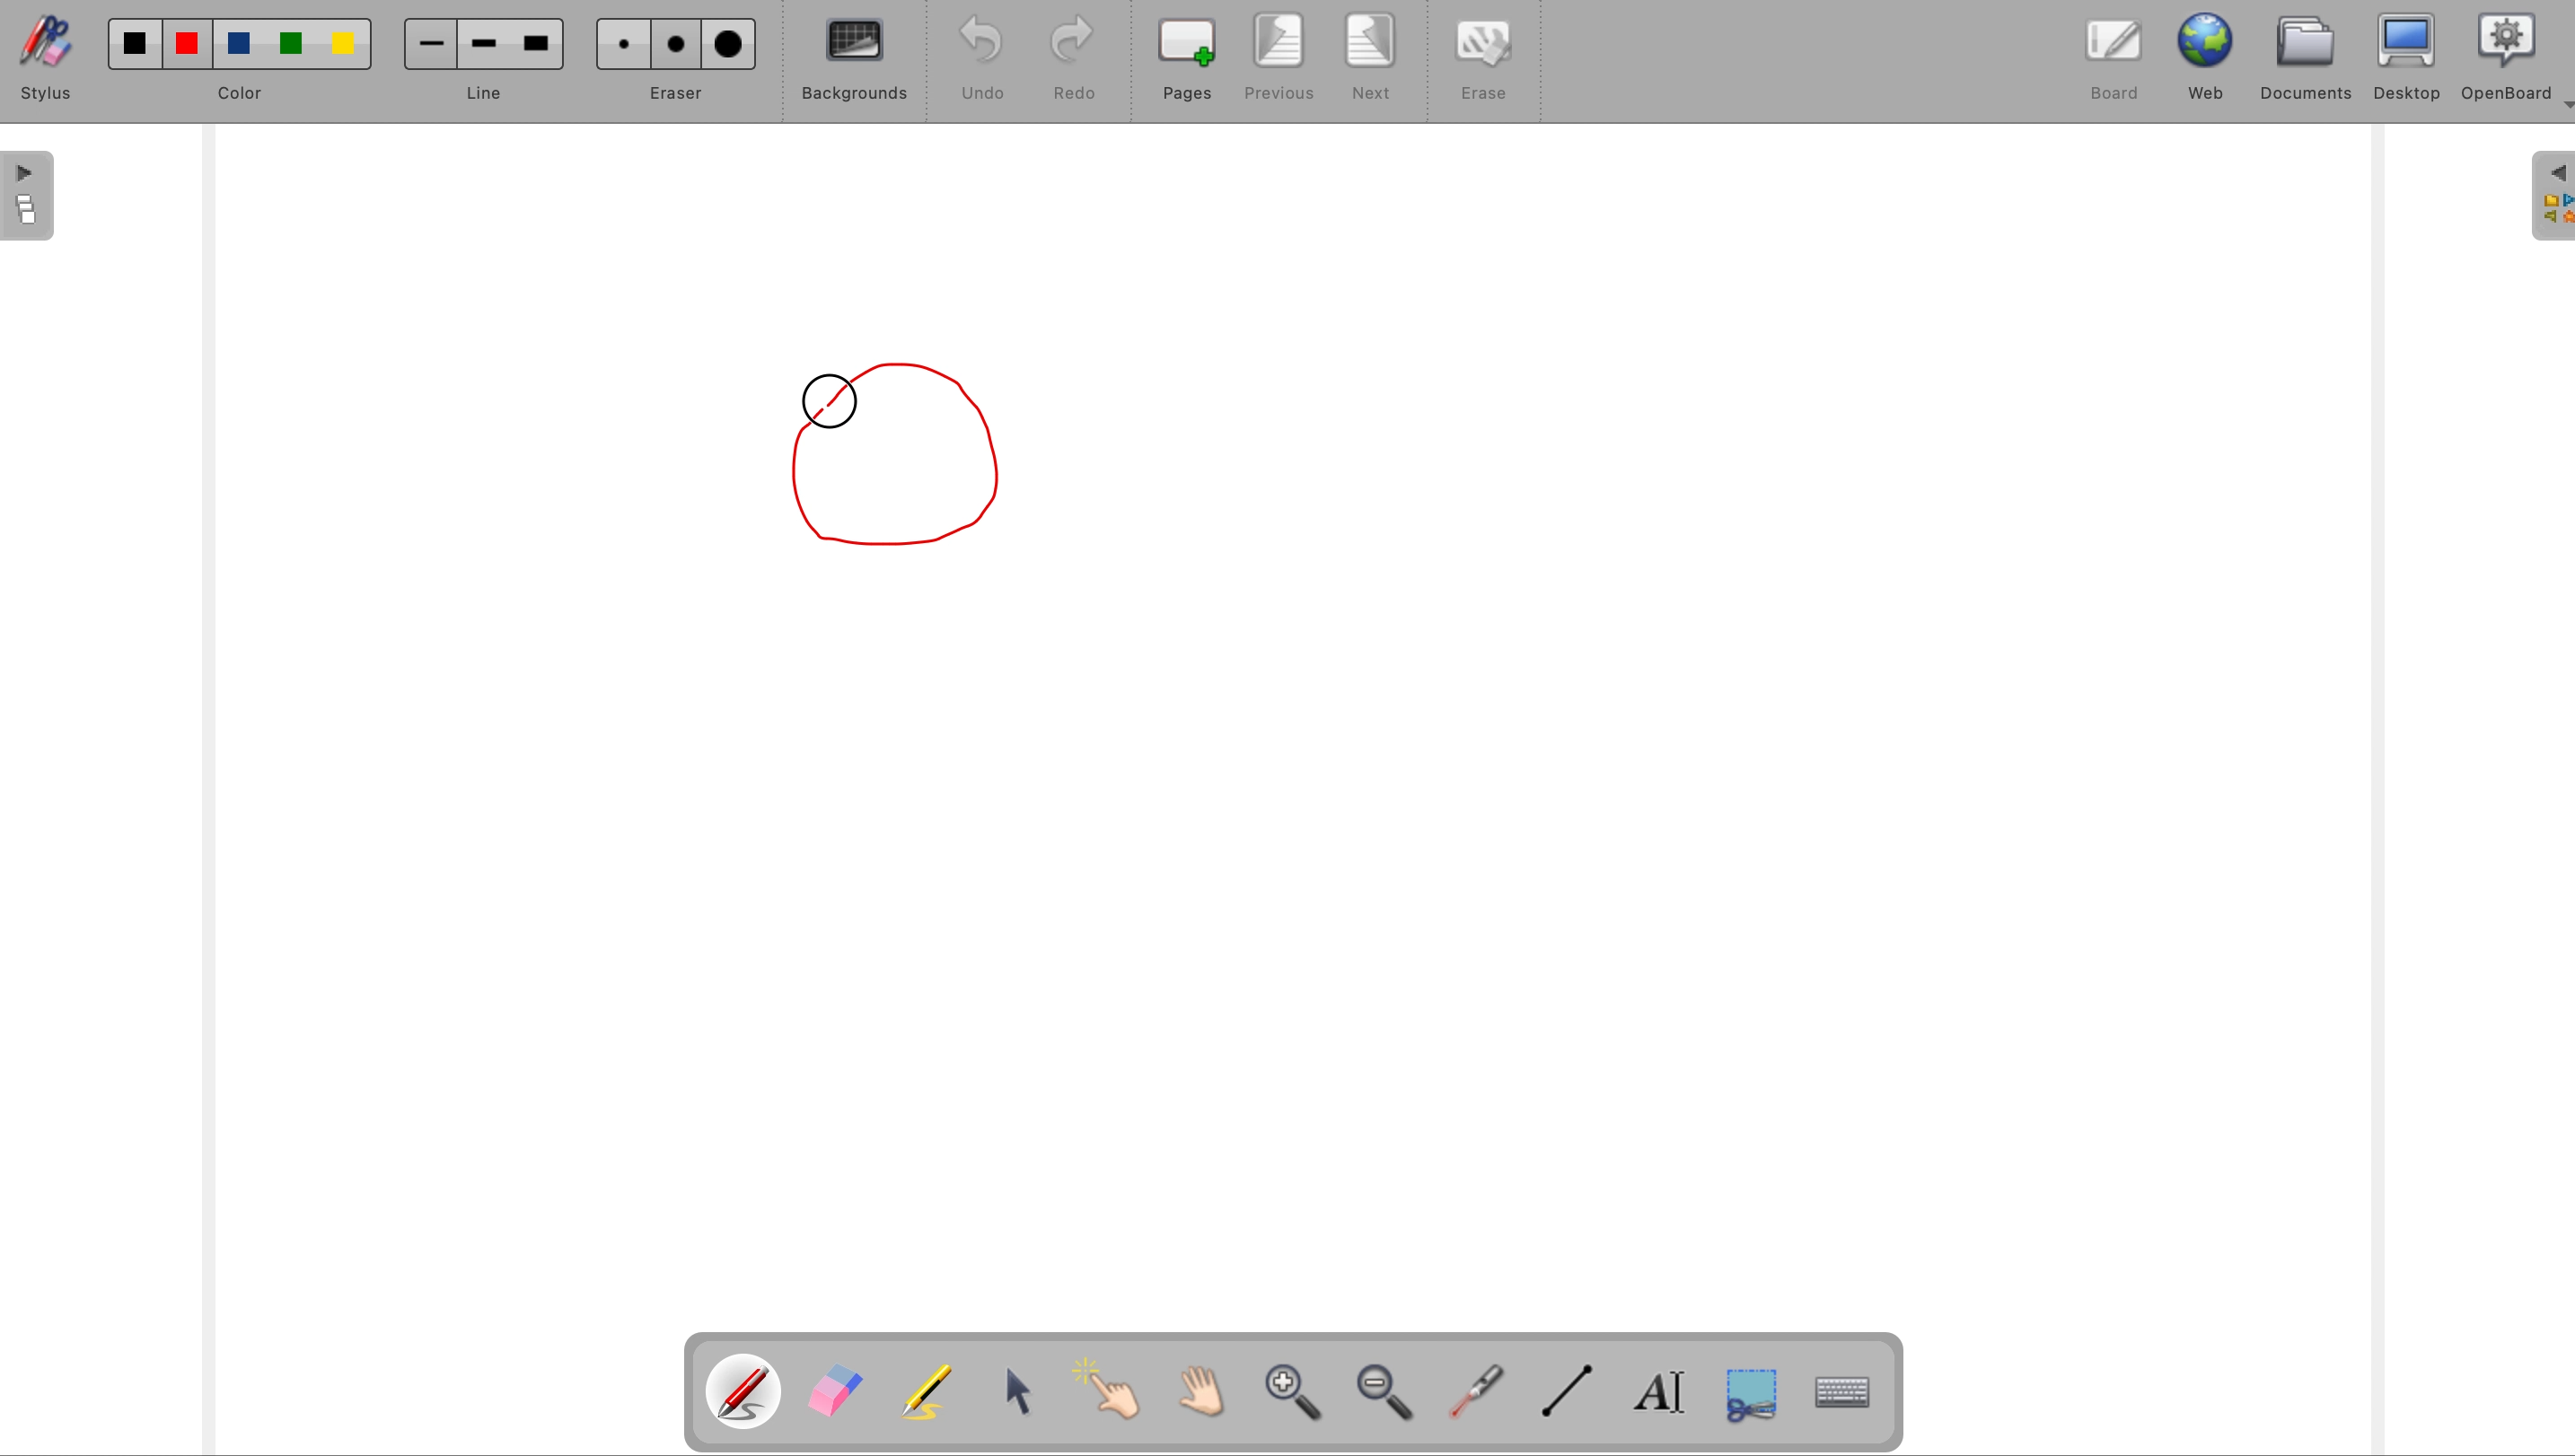 The width and height of the screenshot is (2575, 1456). I want to click on undo, so click(983, 58).